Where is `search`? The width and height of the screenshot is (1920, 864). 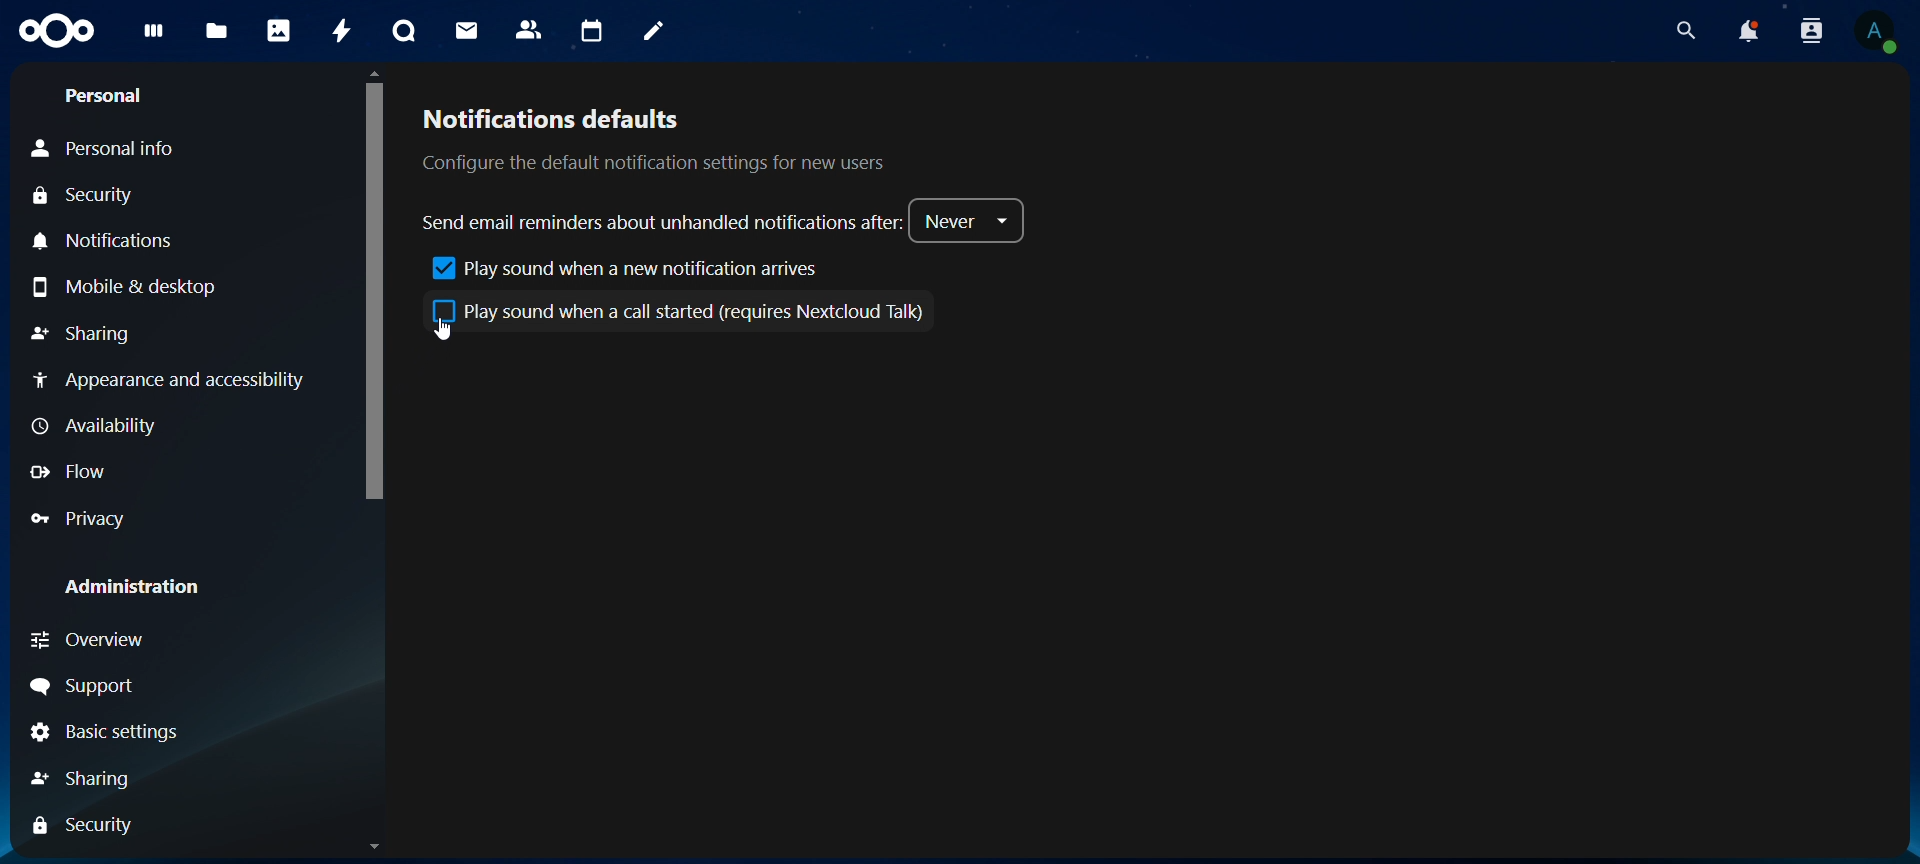 search is located at coordinates (1688, 30).